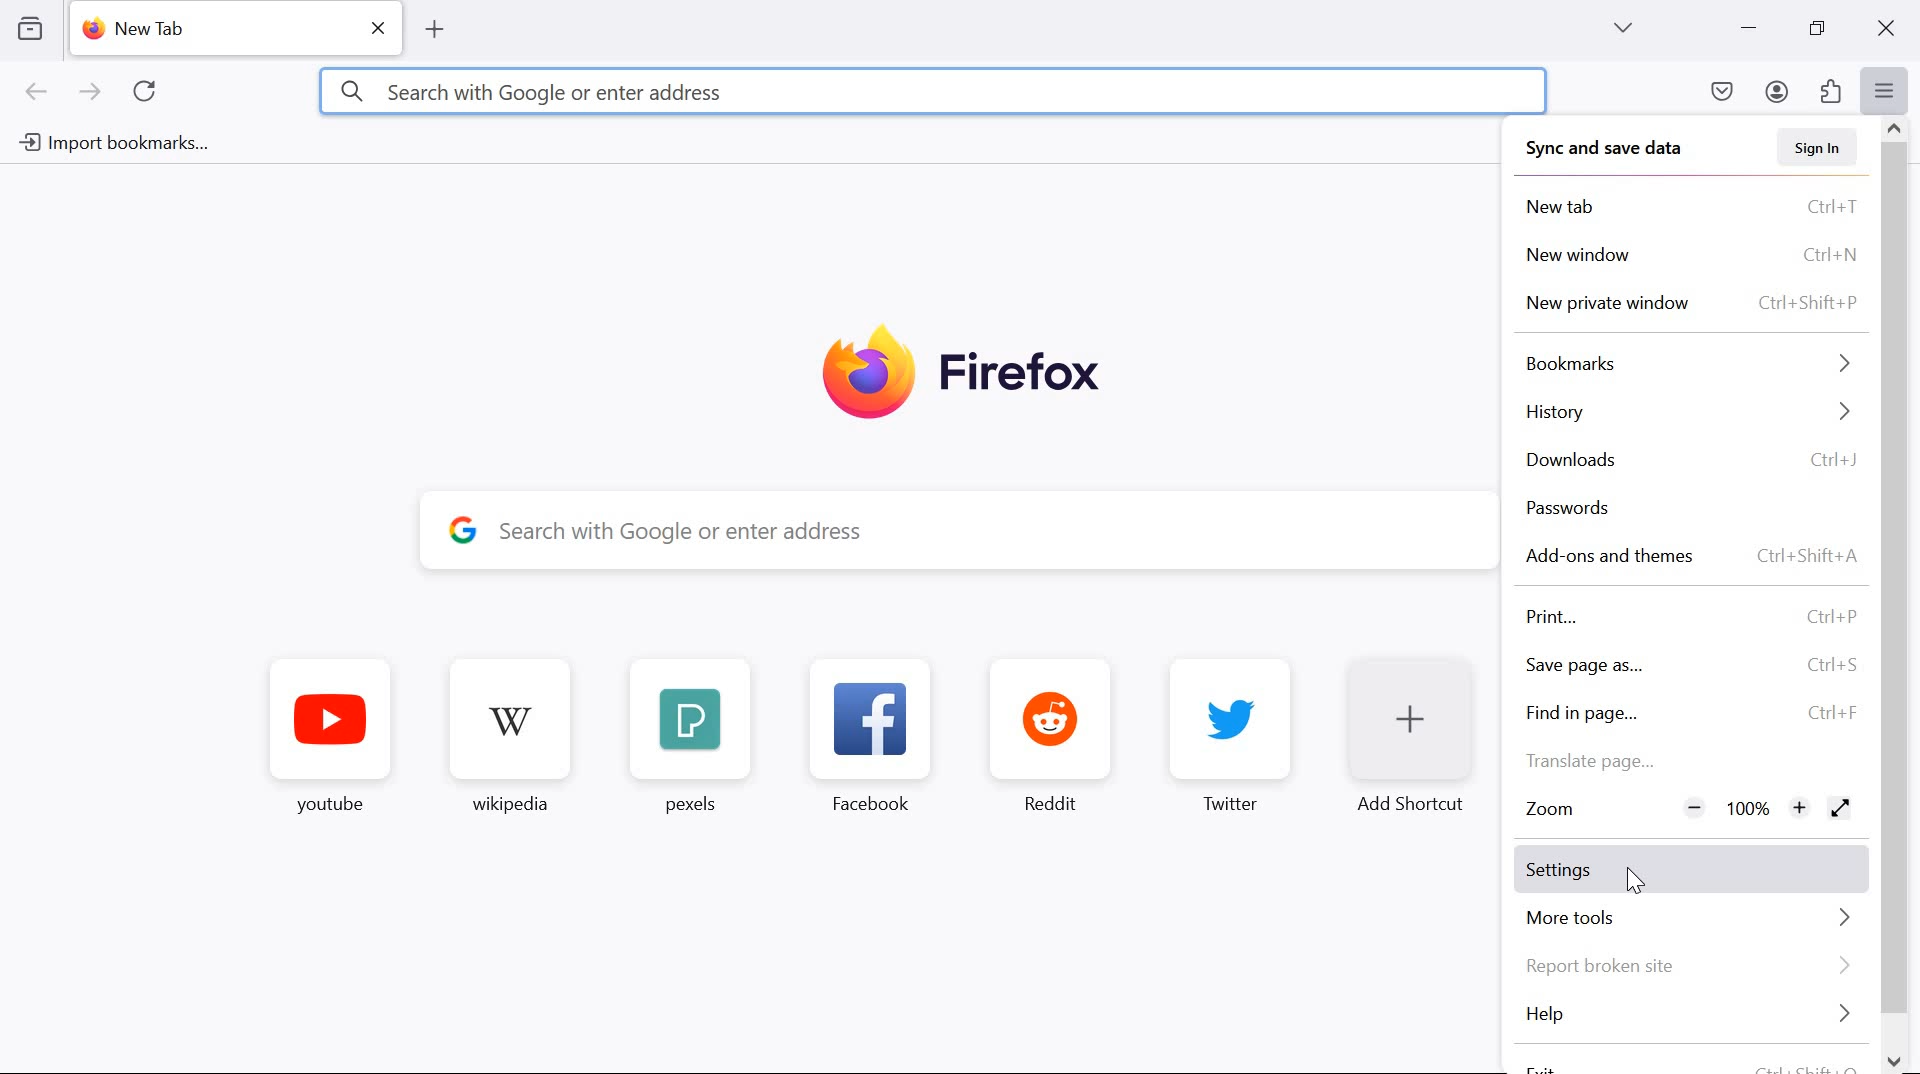 This screenshot has width=1920, height=1074. I want to click on account, so click(1778, 92).